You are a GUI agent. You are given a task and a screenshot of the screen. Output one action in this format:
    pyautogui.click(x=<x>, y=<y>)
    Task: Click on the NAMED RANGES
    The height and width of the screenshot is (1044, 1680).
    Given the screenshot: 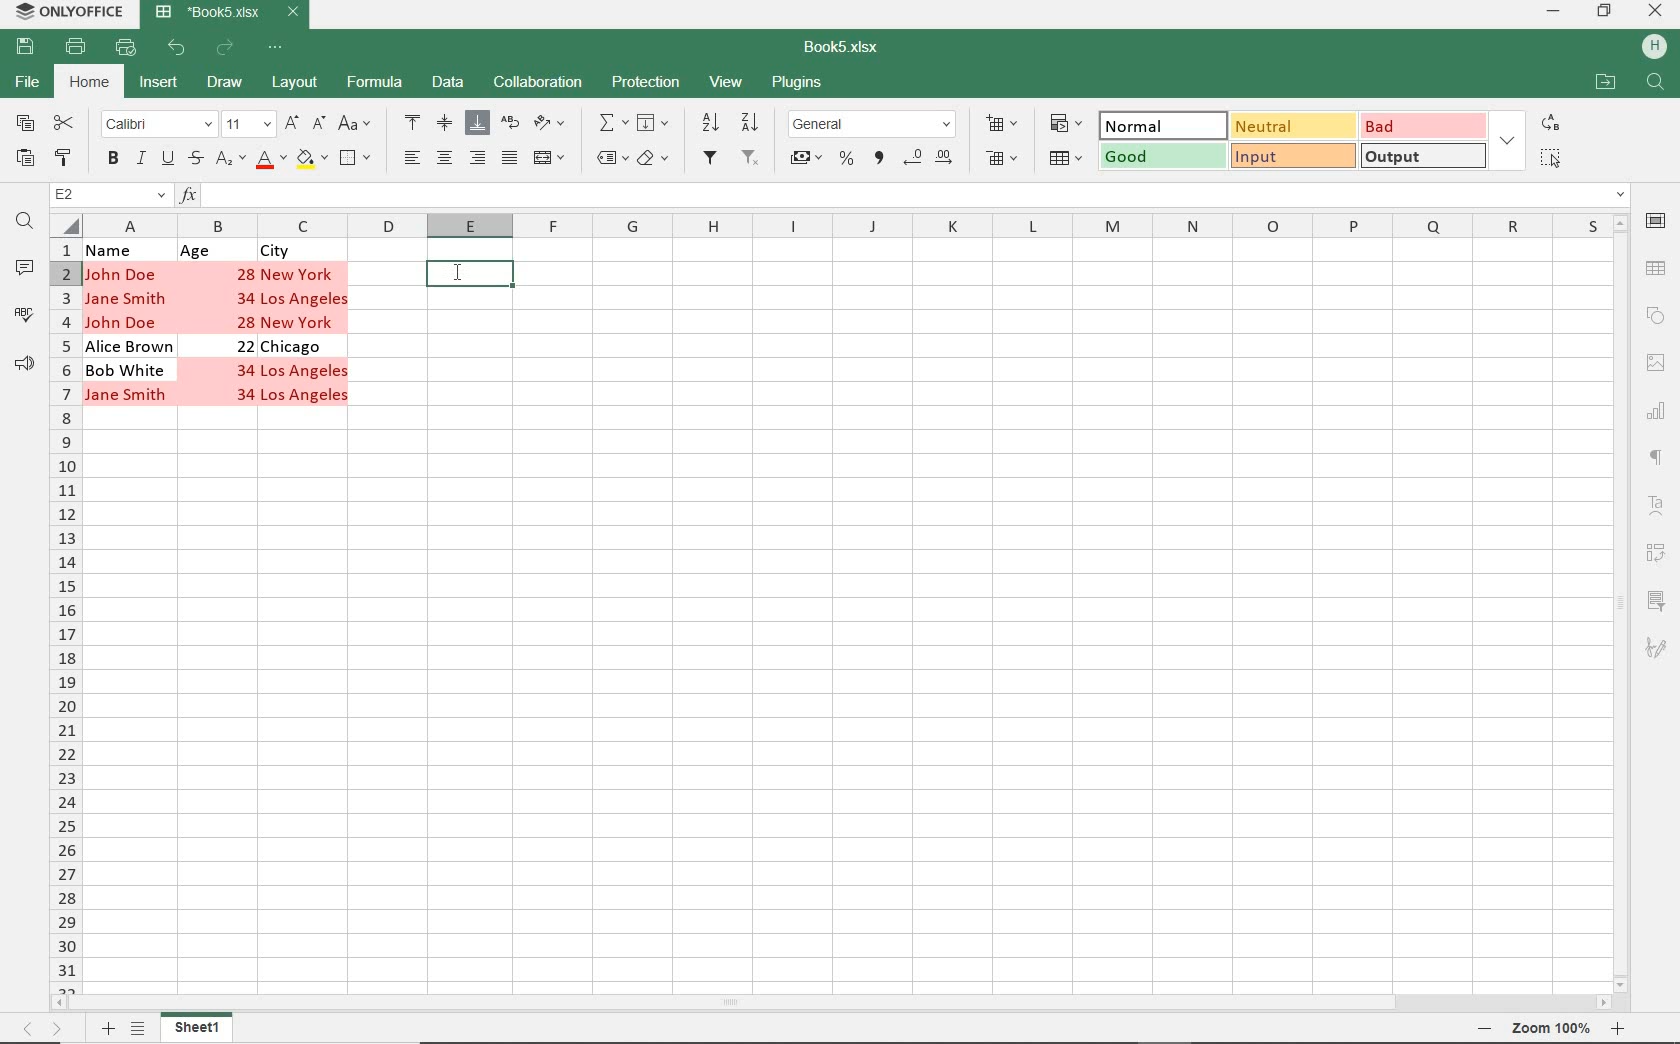 What is the action you would take?
    pyautogui.click(x=610, y=160)
    